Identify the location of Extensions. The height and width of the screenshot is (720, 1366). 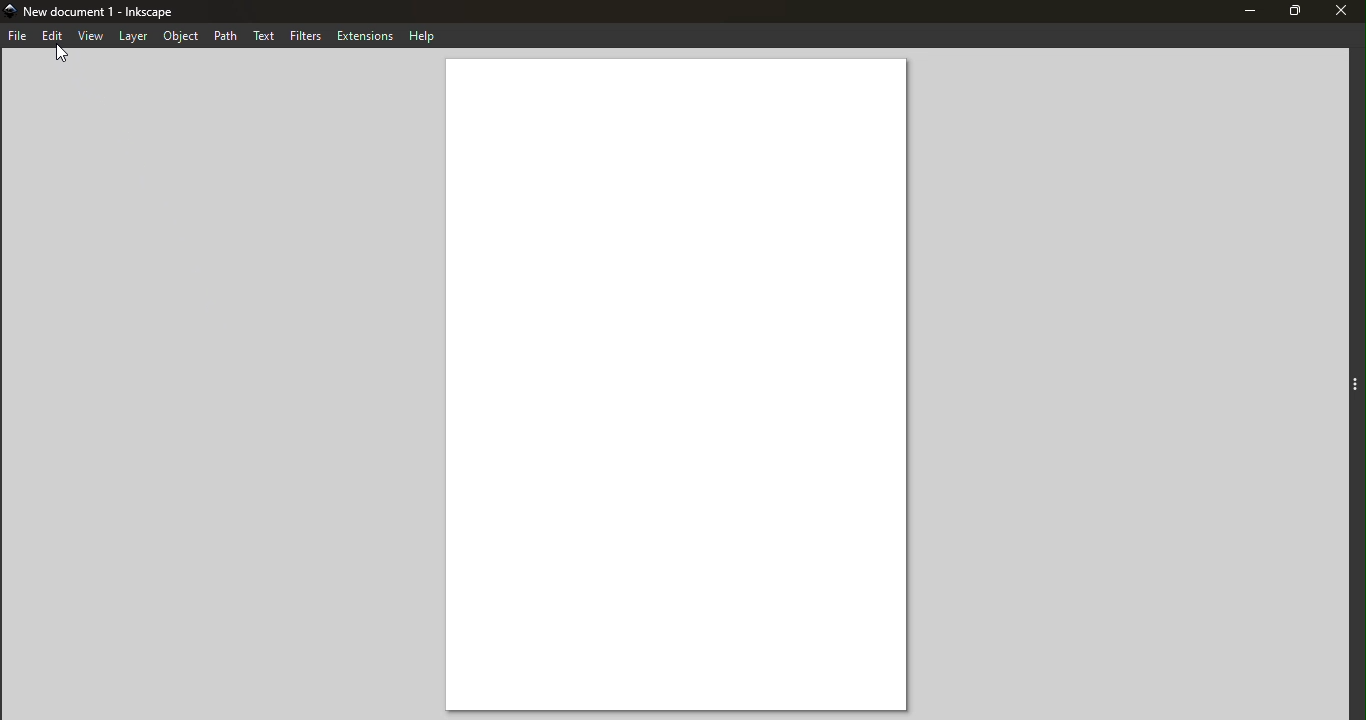
(363, 34).